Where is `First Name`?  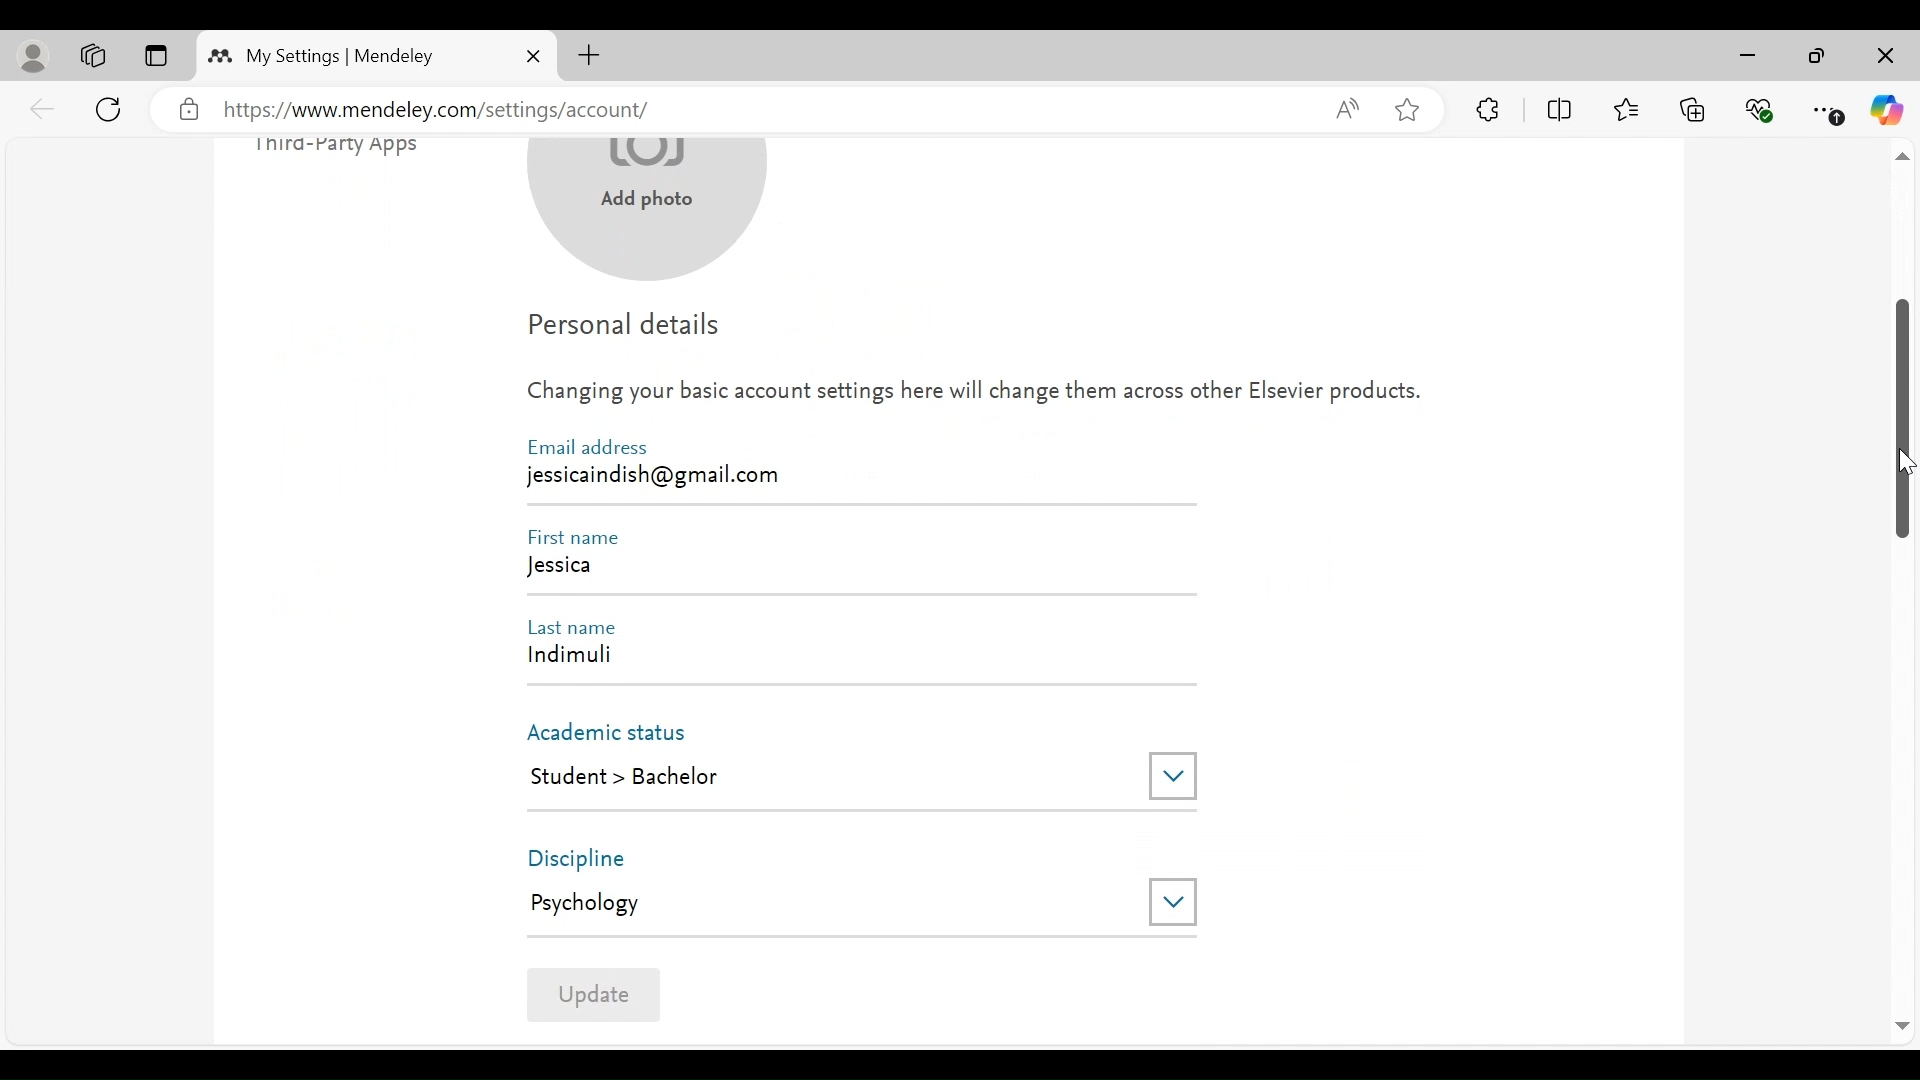 First Name is located at coordinates (580, 537).